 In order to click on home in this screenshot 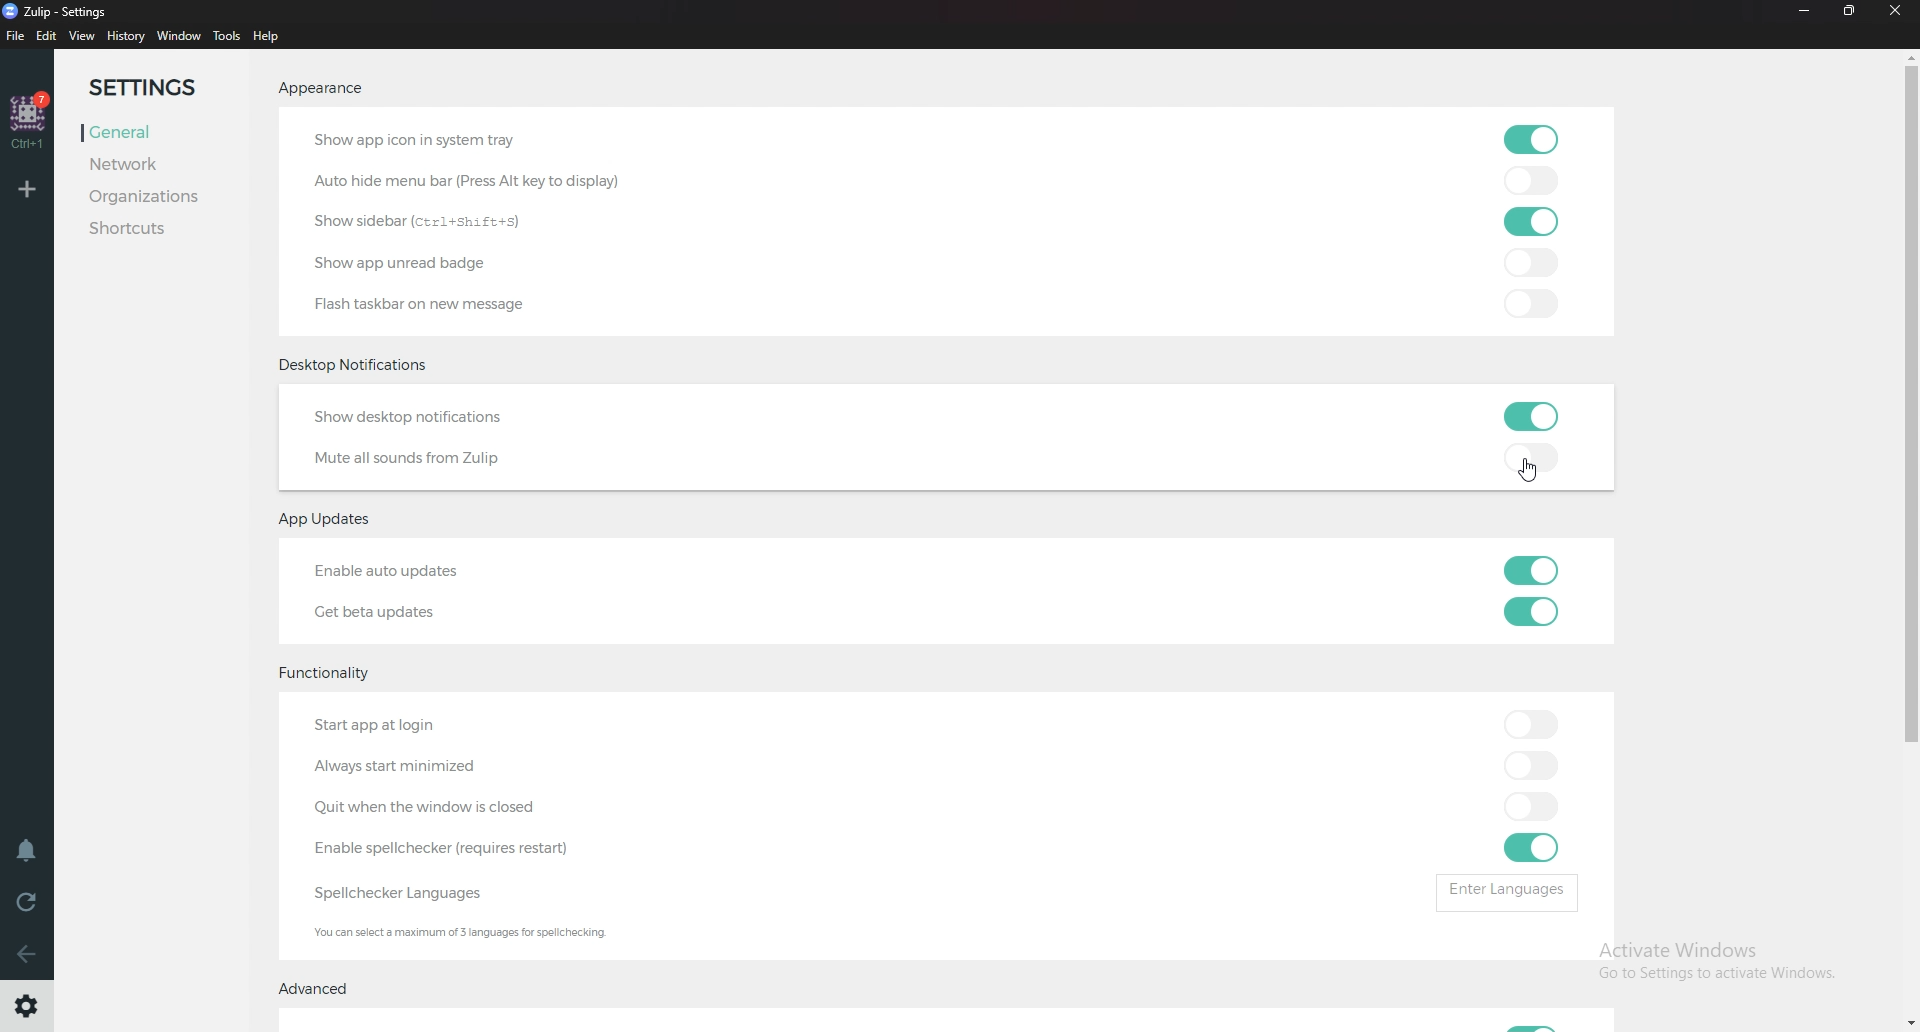, I will do `click(31, 120)`.